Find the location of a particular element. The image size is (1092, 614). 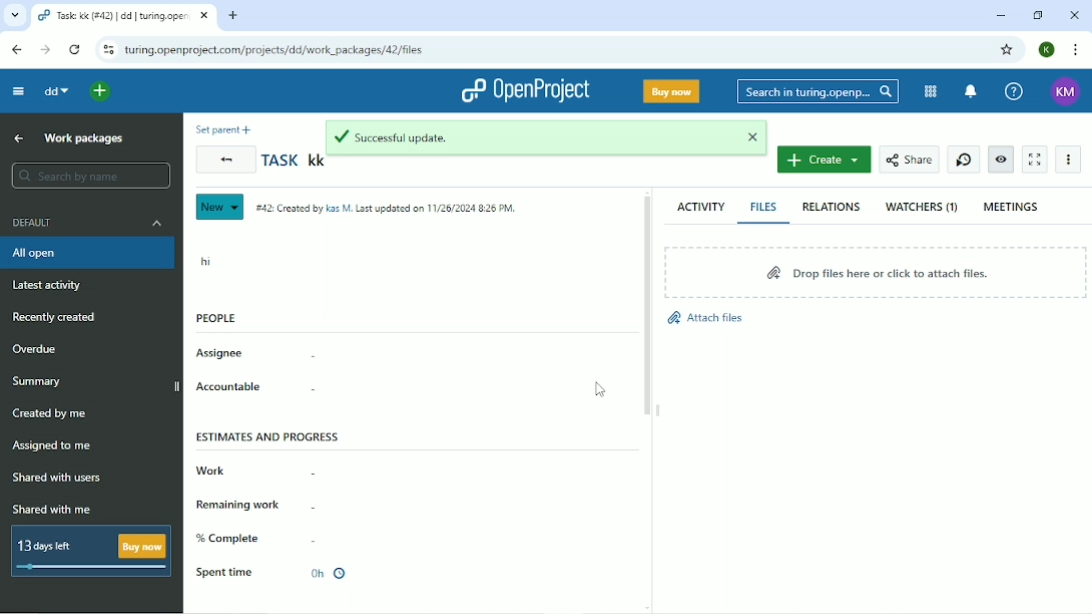

Successful update is located at coordinates (531, 136).